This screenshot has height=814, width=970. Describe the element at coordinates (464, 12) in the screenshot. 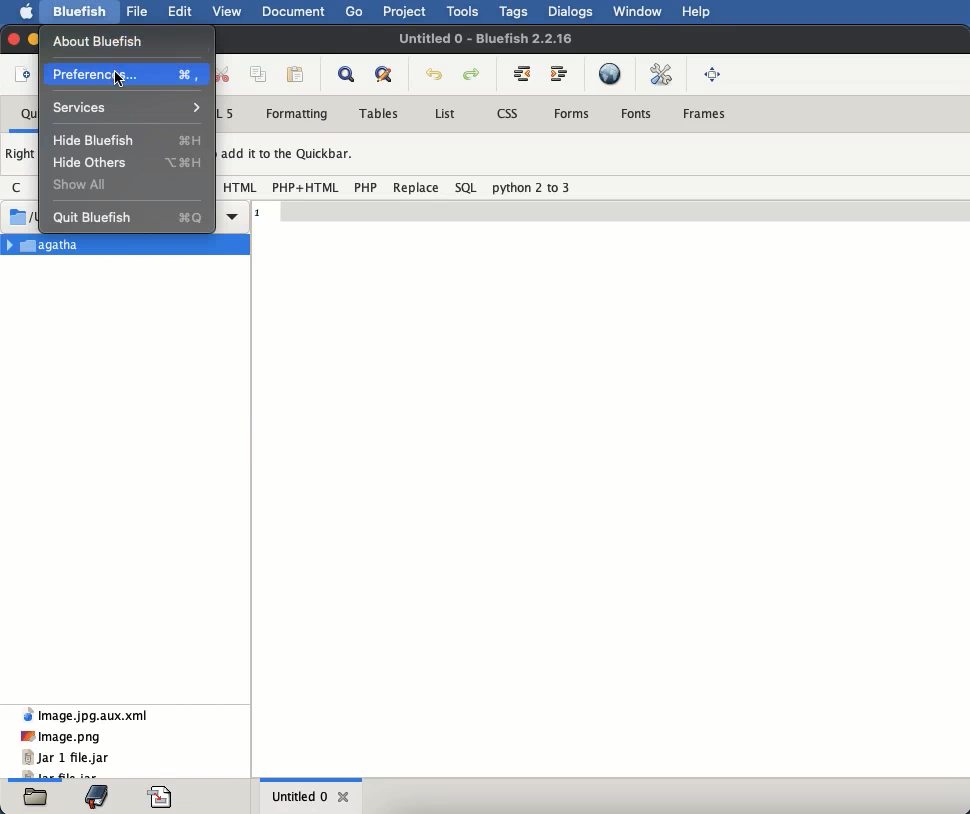

I see `tools` at that location.